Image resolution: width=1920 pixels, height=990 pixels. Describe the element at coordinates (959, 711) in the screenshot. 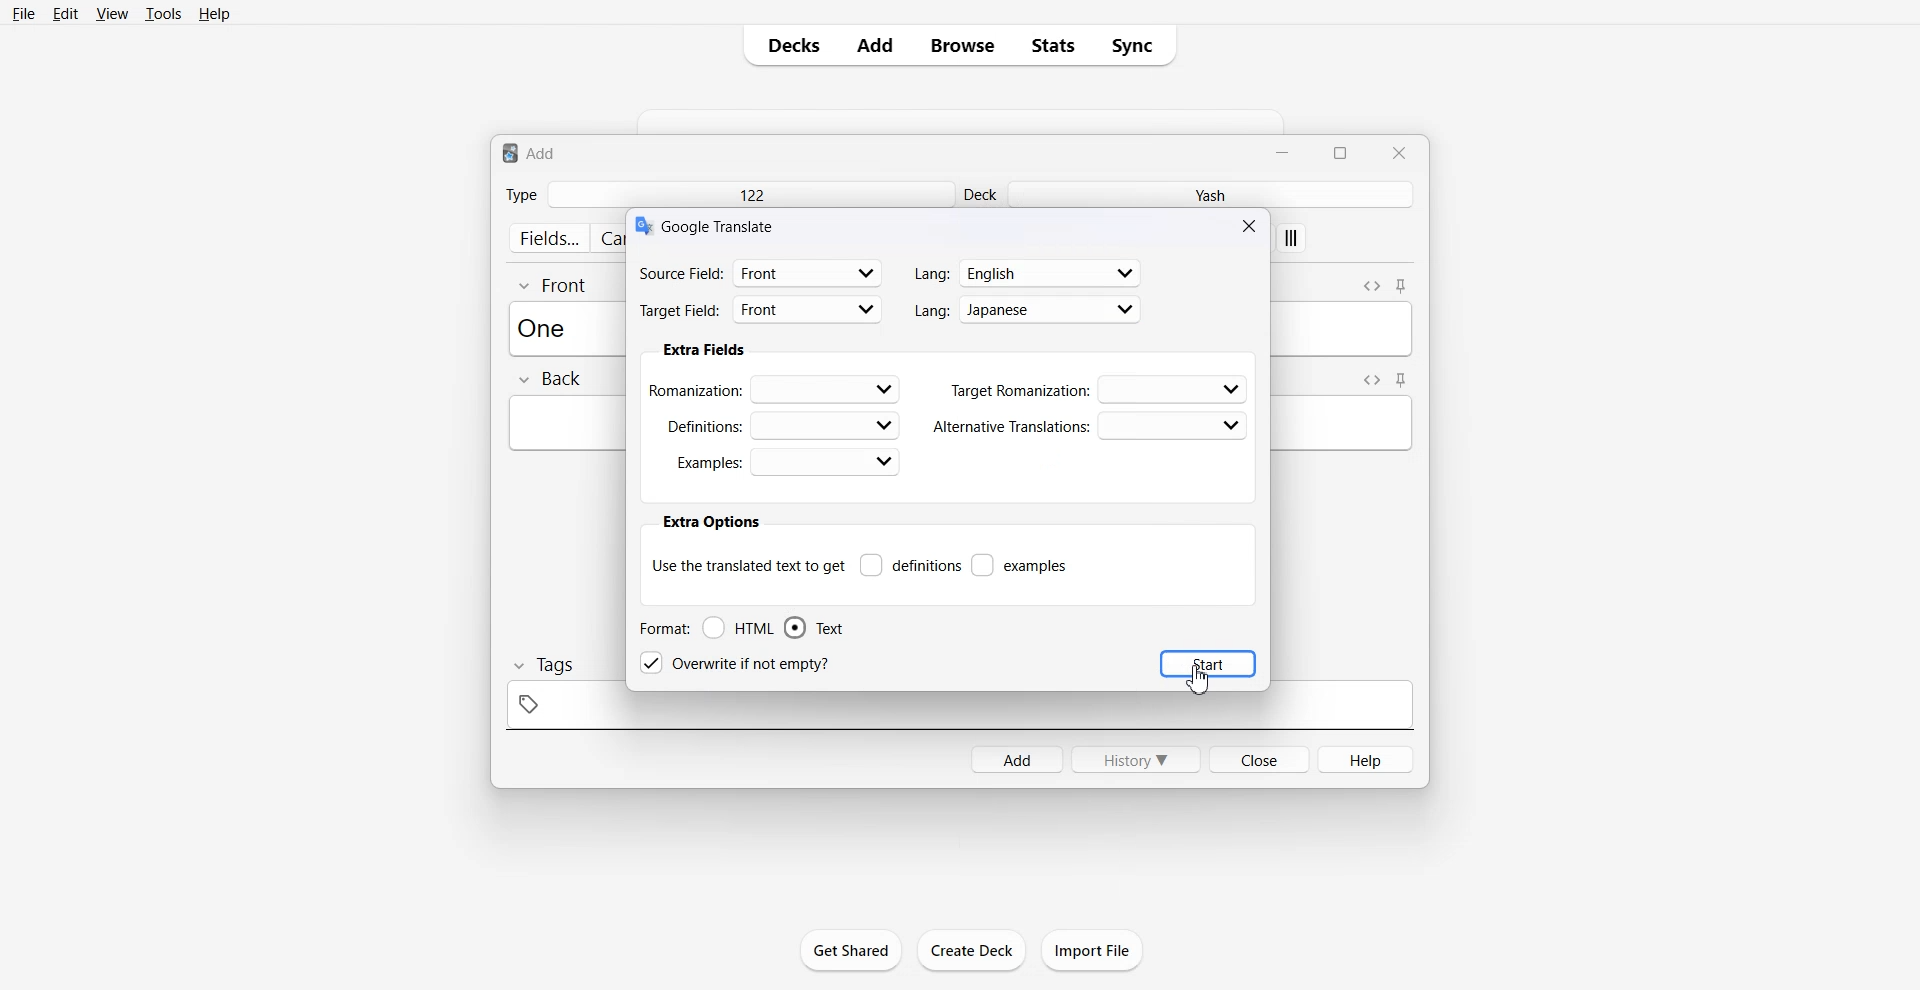

I see `tag space` at that location.